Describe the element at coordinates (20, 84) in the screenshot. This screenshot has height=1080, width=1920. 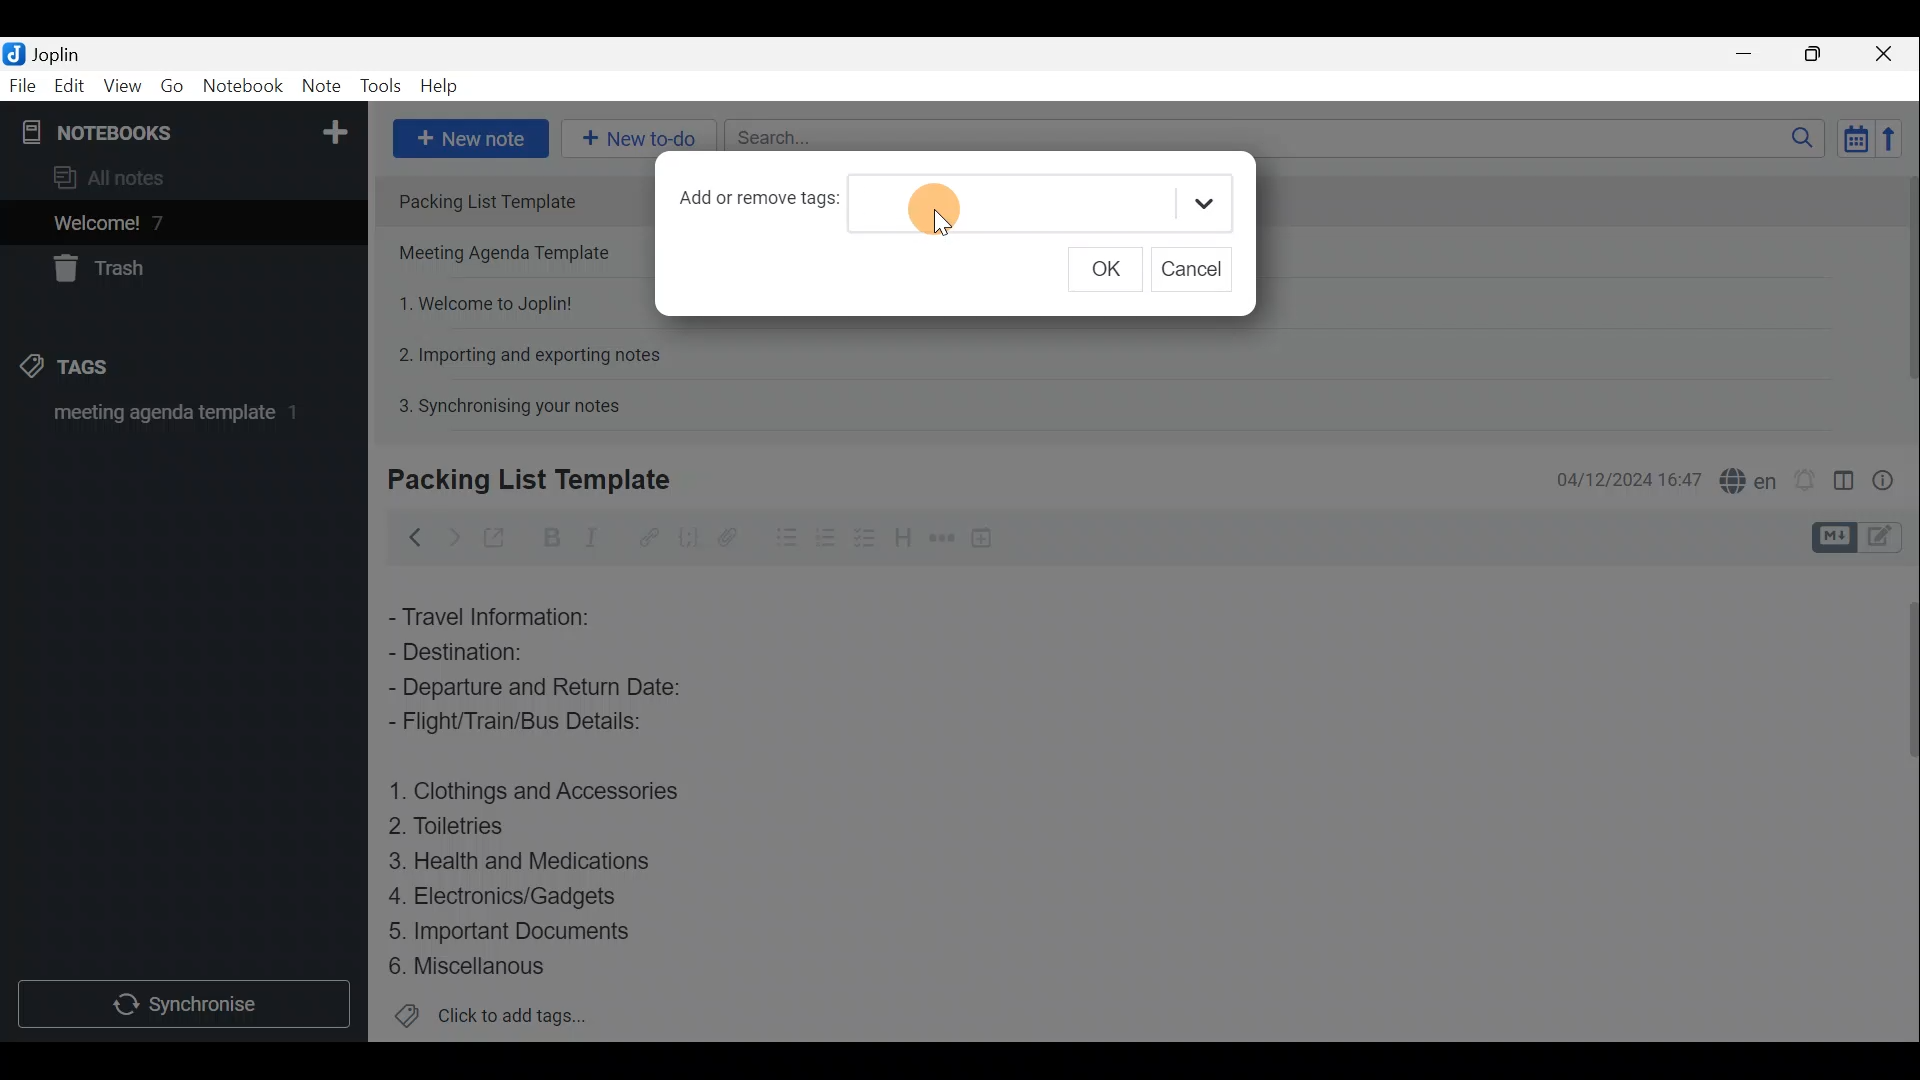
I see `File` at that location.